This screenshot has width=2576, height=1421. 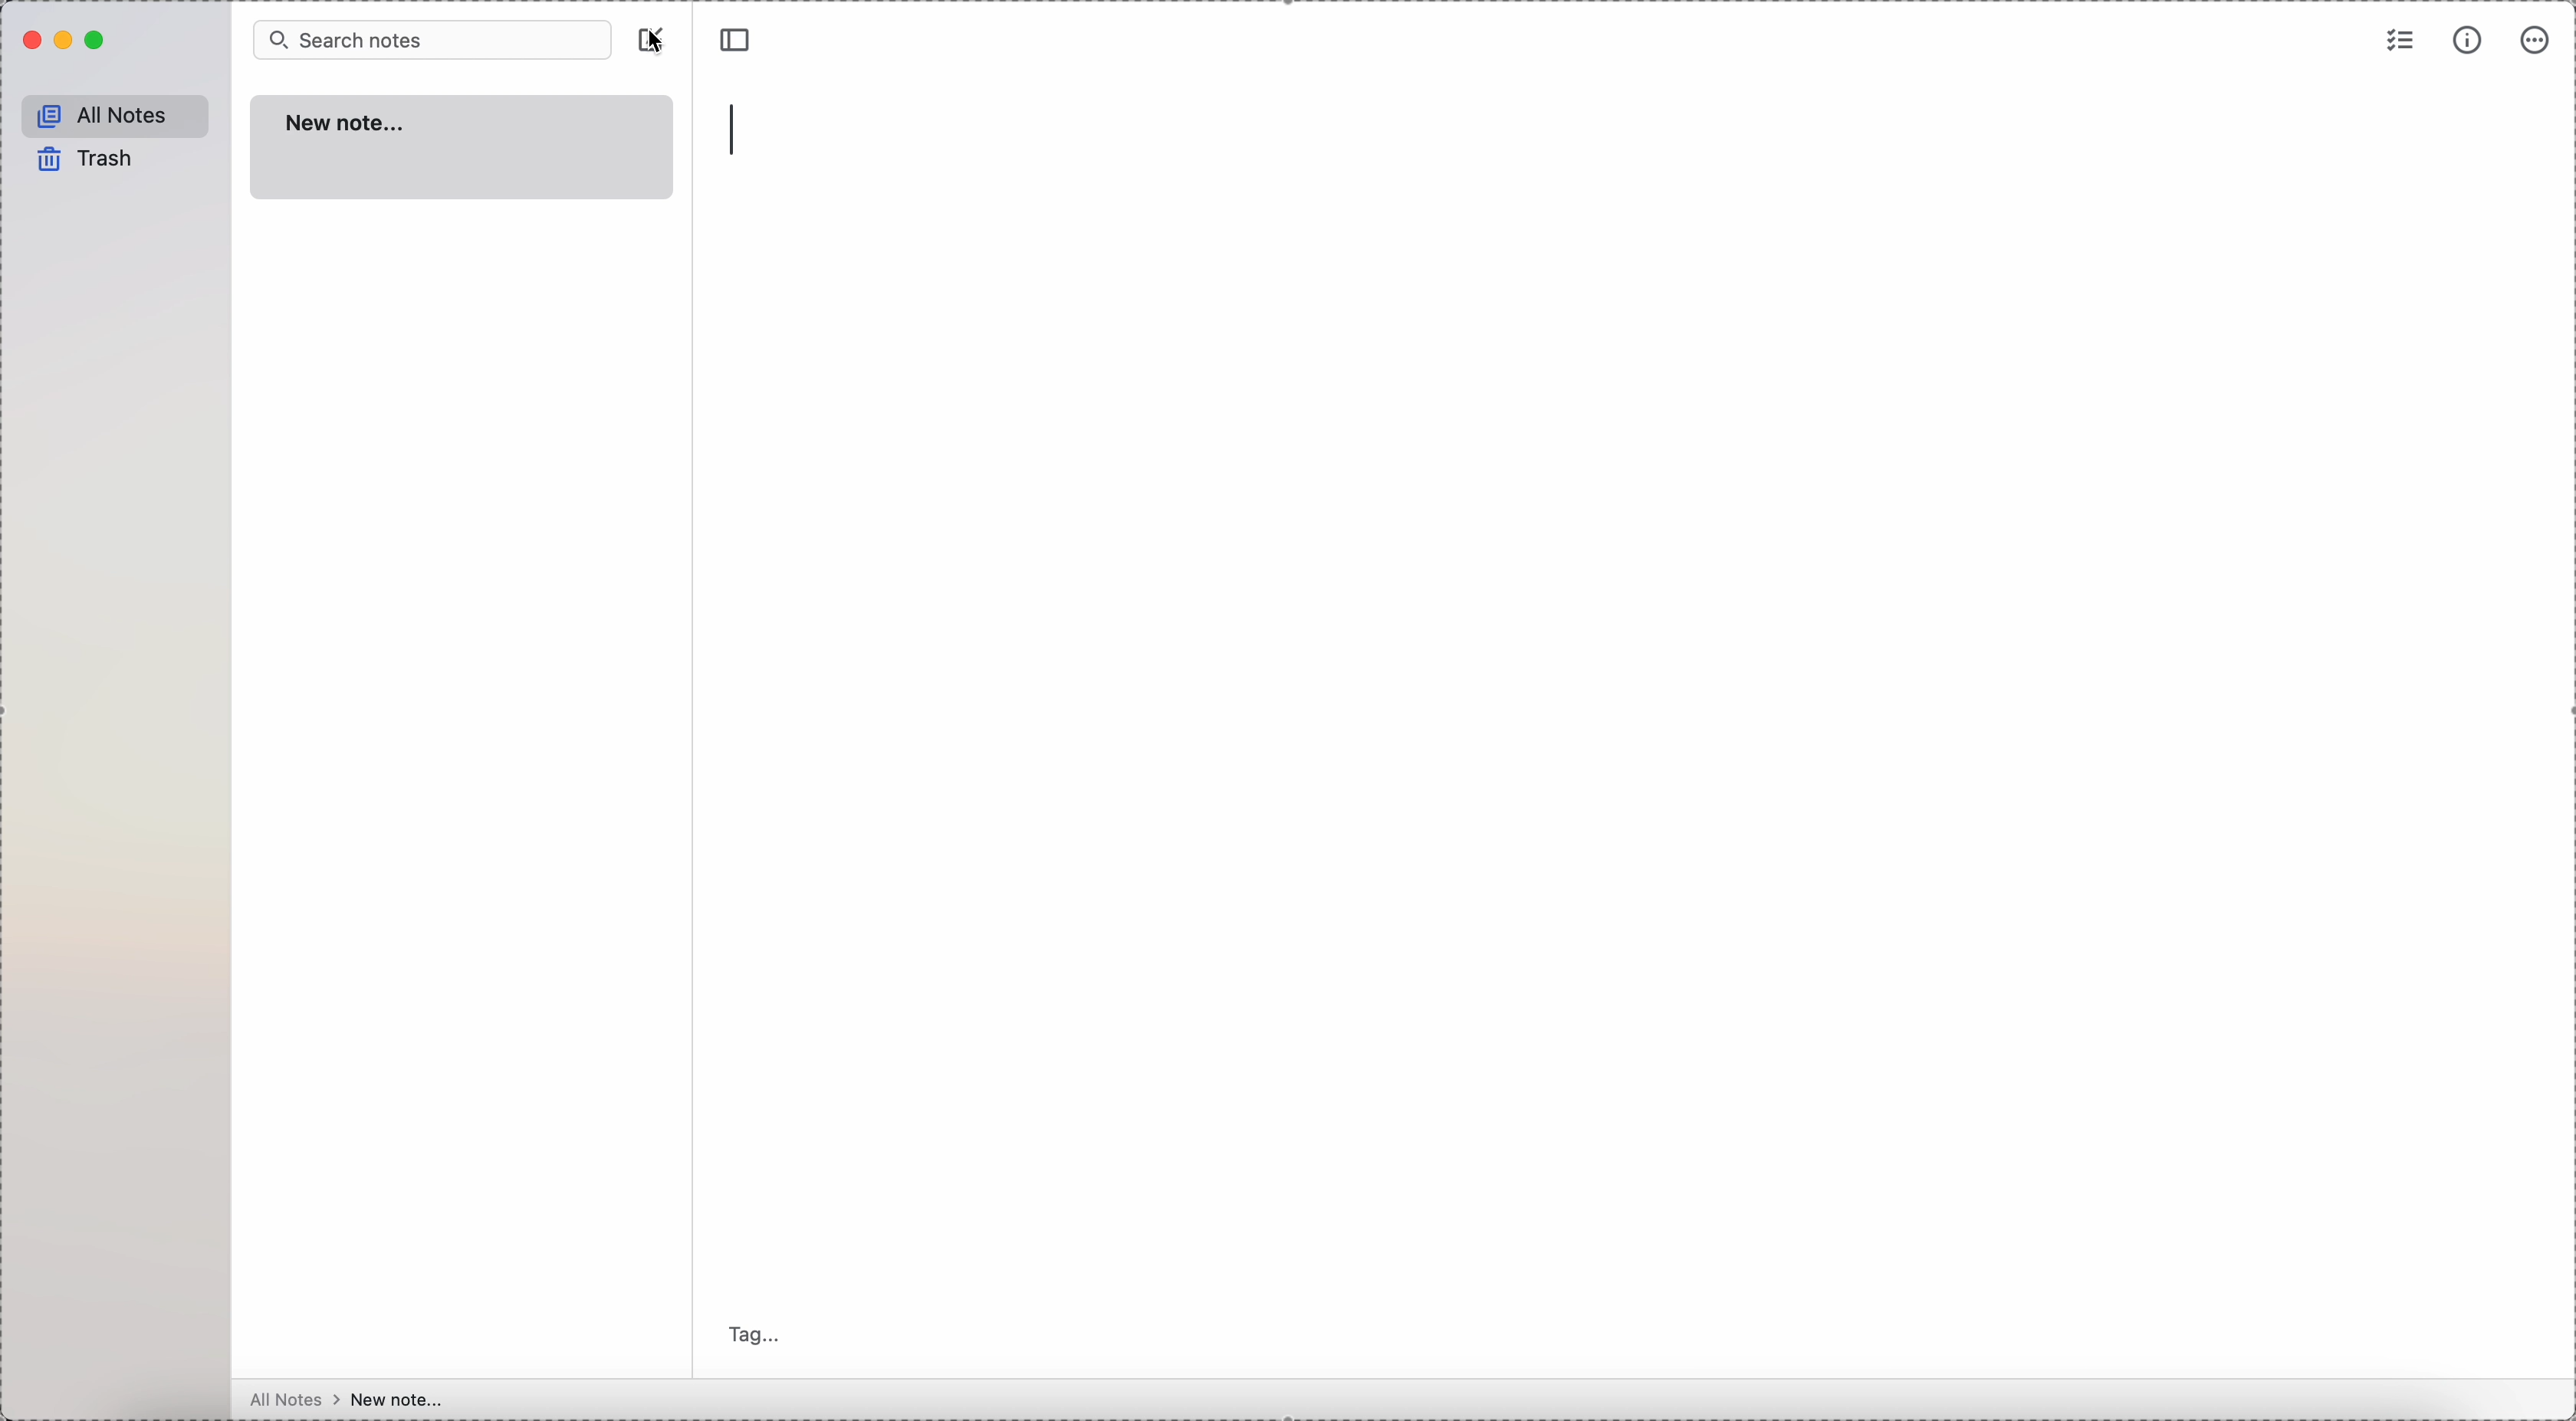 What do you see at coordinates (98, 40) in the screenshot?
I see `maximize` at bounding box center [98, 40].